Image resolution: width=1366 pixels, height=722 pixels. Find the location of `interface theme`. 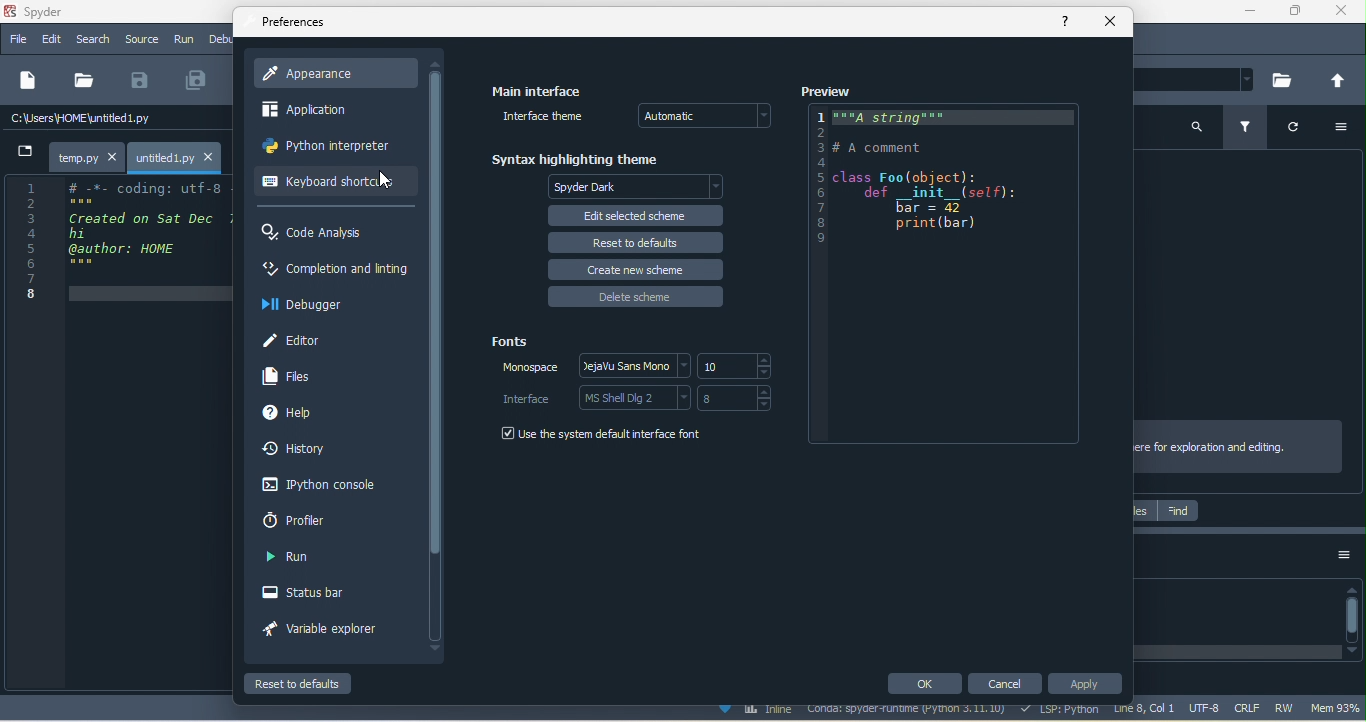

interface theme is located at coordinates (541, 118).